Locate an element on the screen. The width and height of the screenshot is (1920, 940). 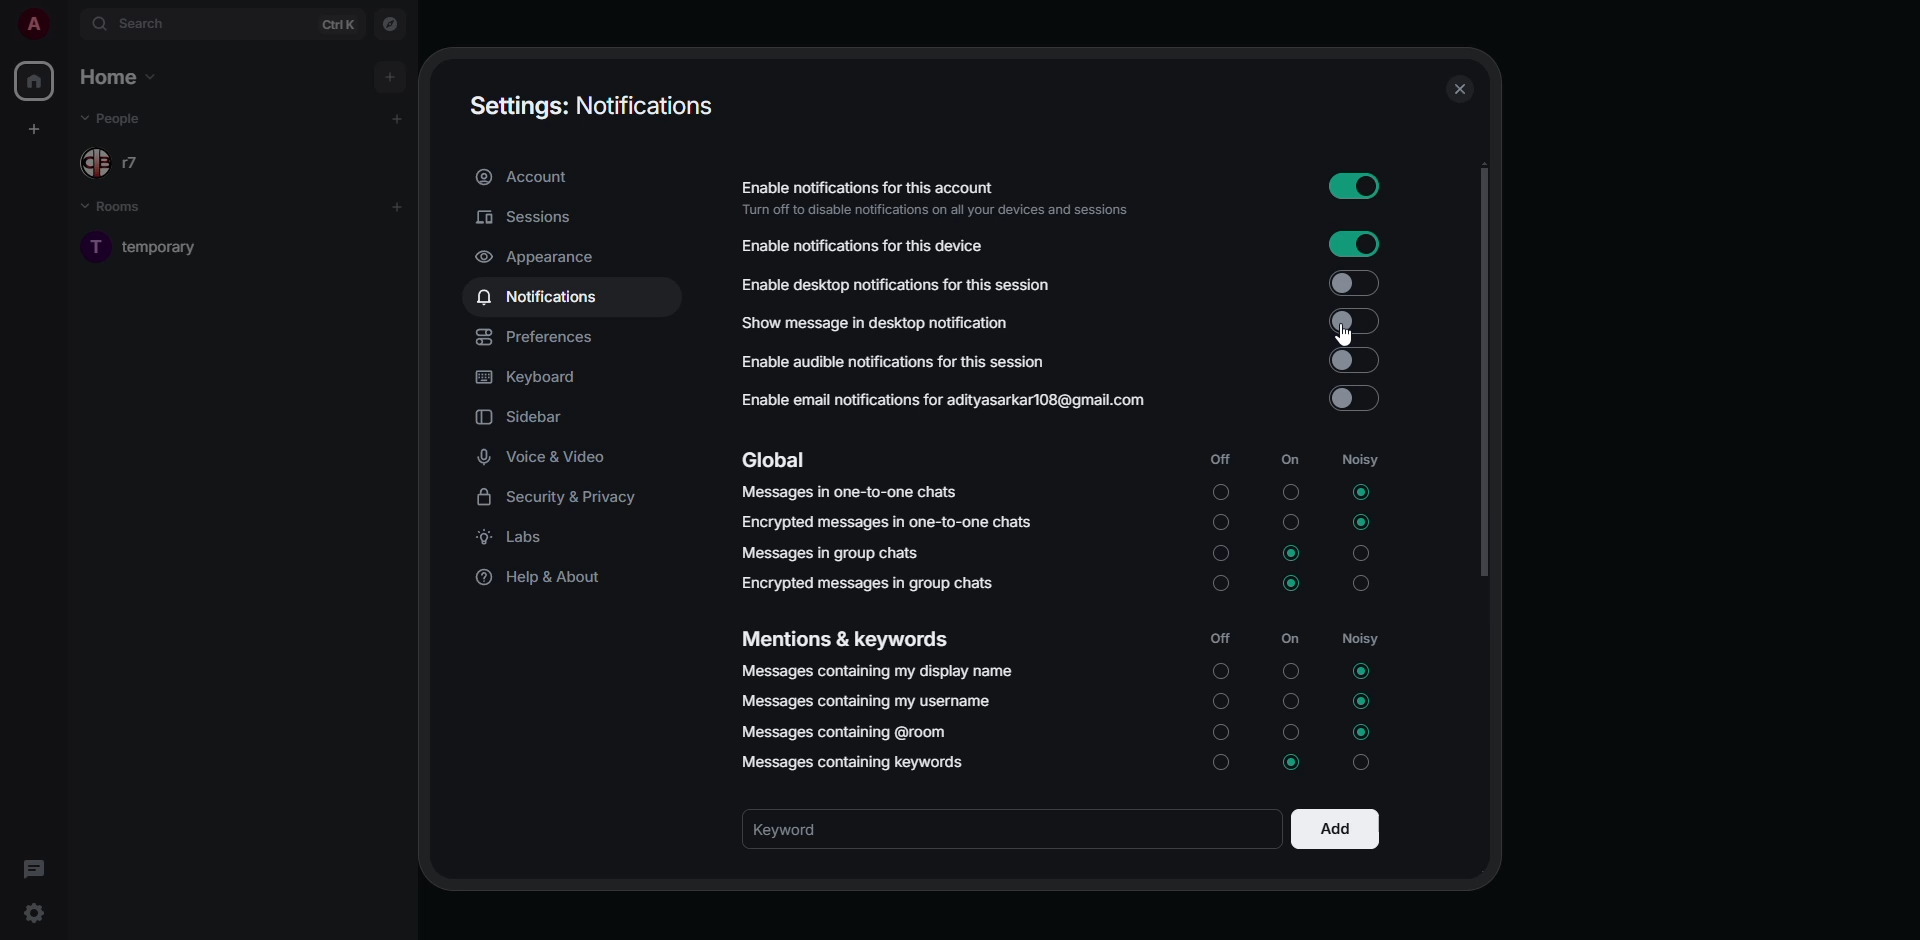
 is located at coordinates (1354, 360).